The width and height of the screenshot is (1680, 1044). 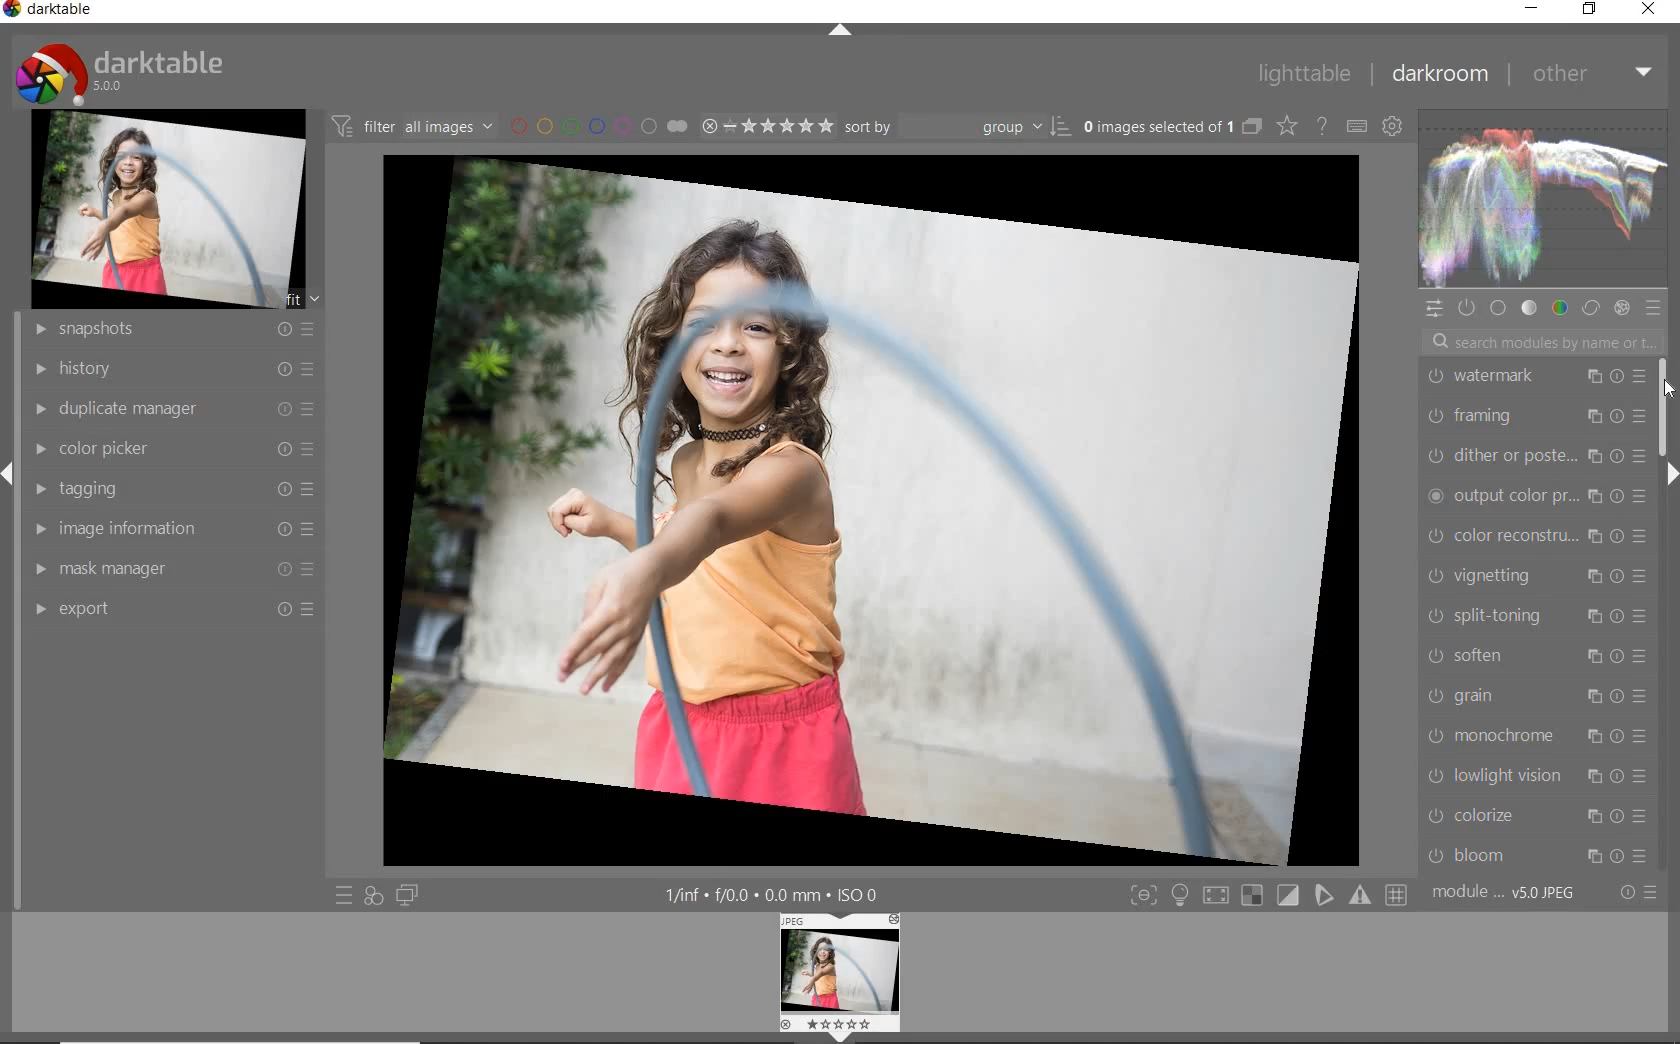 I want to click on system name, so click(x=50, y=12).